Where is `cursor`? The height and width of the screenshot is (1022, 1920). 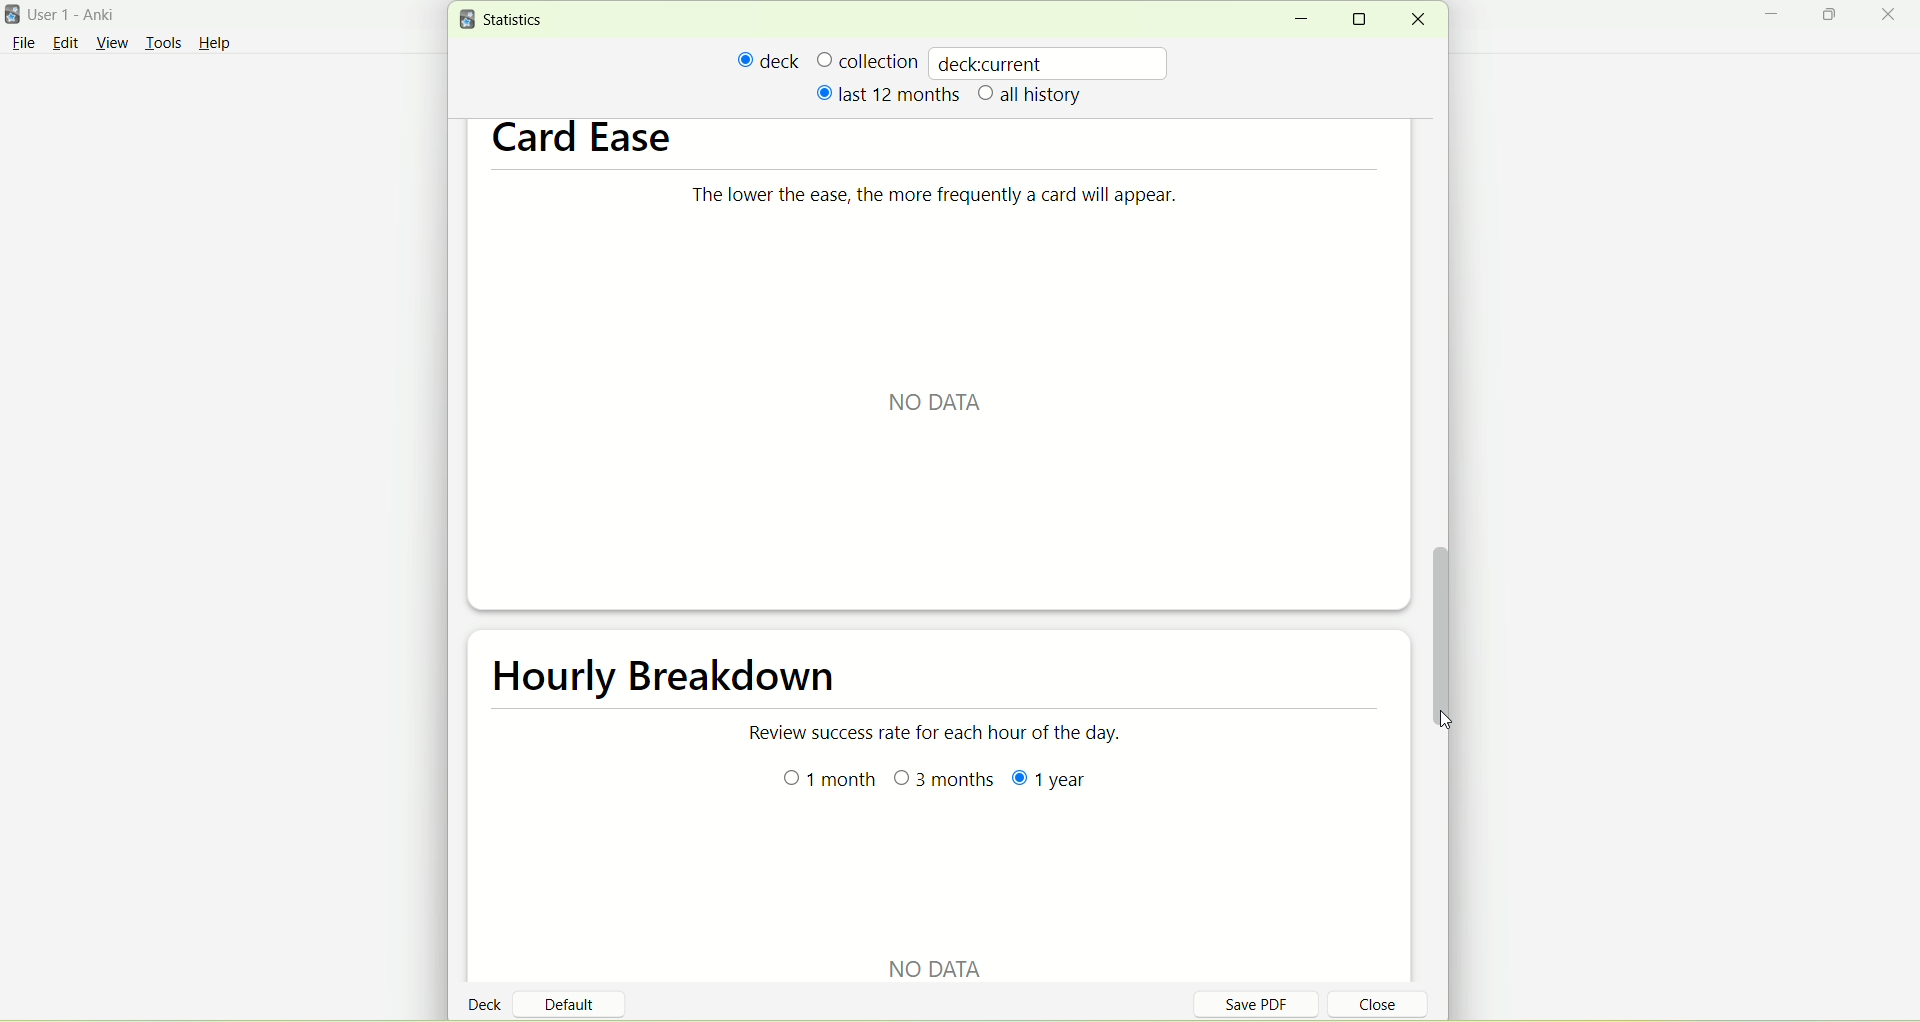 cursor is located at coordinates (1448, 721).